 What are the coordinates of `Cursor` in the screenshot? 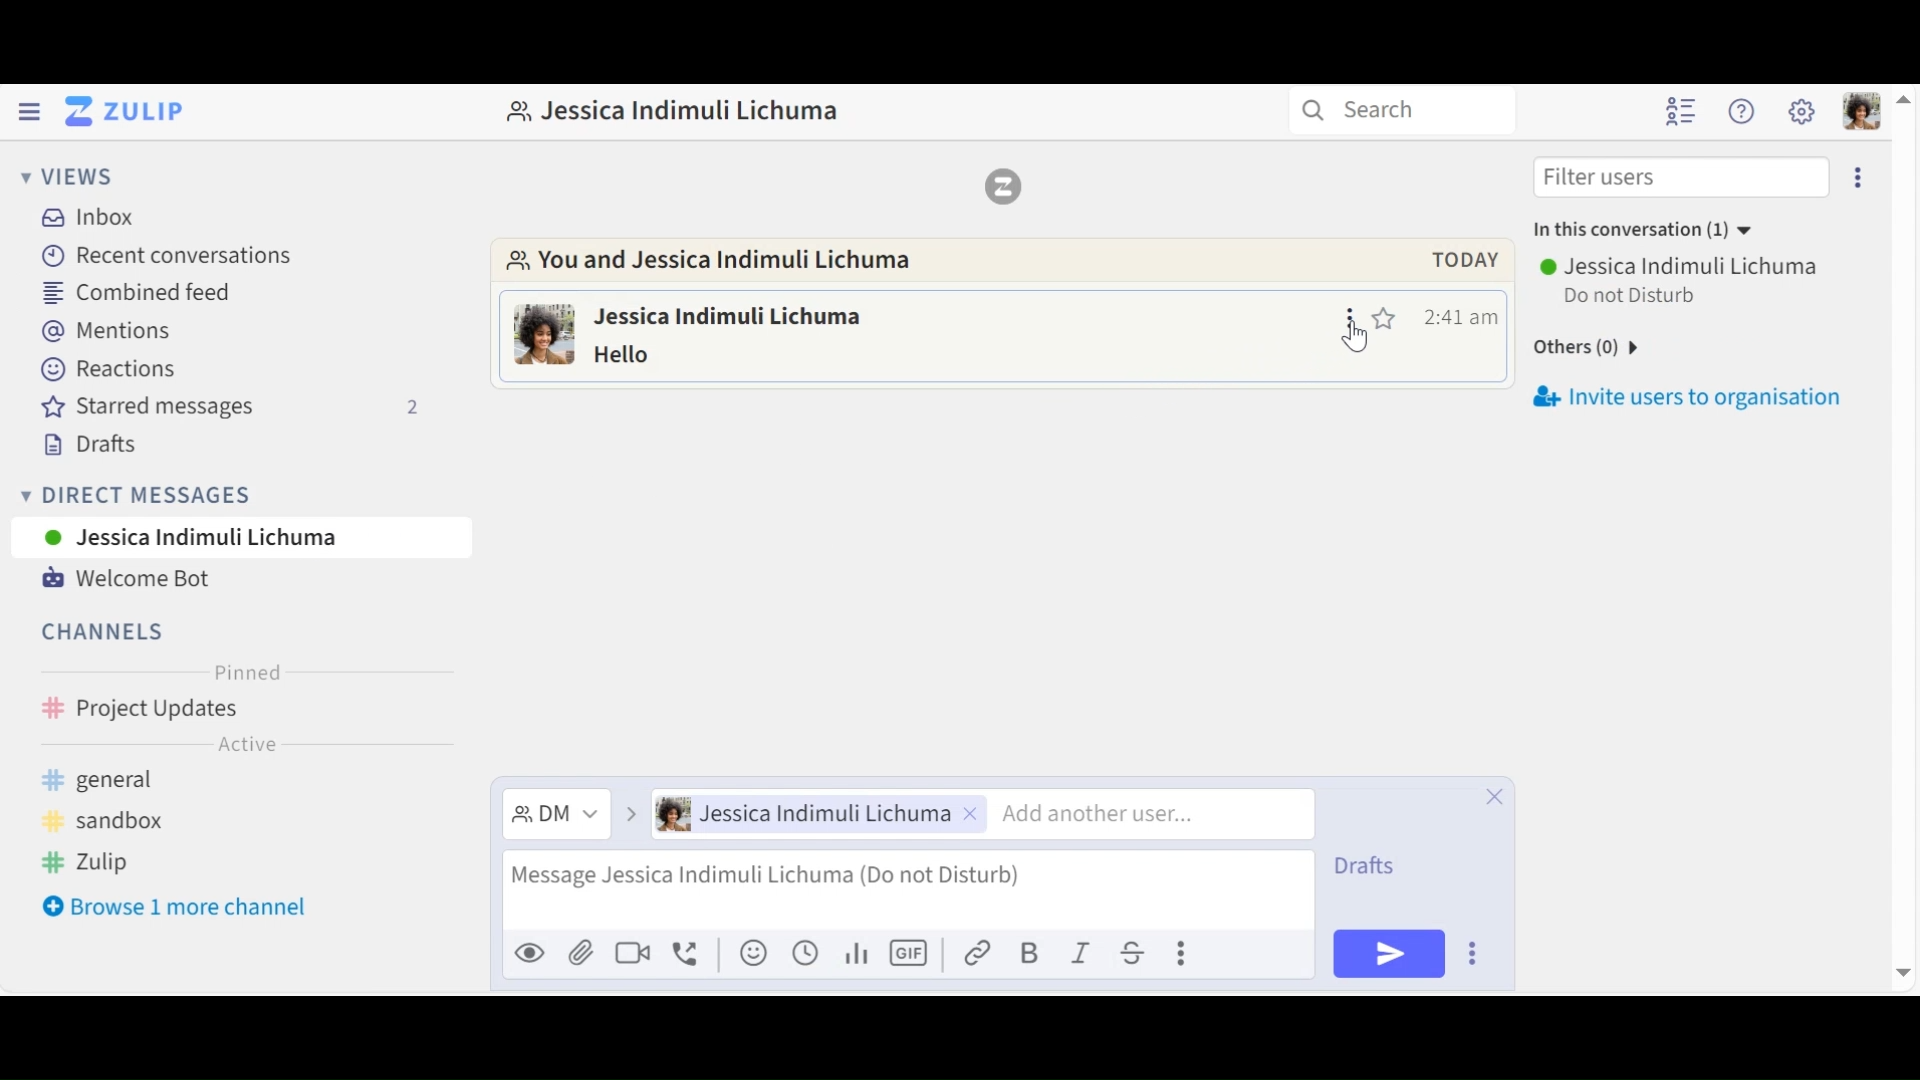 It's located at (1358, 343).